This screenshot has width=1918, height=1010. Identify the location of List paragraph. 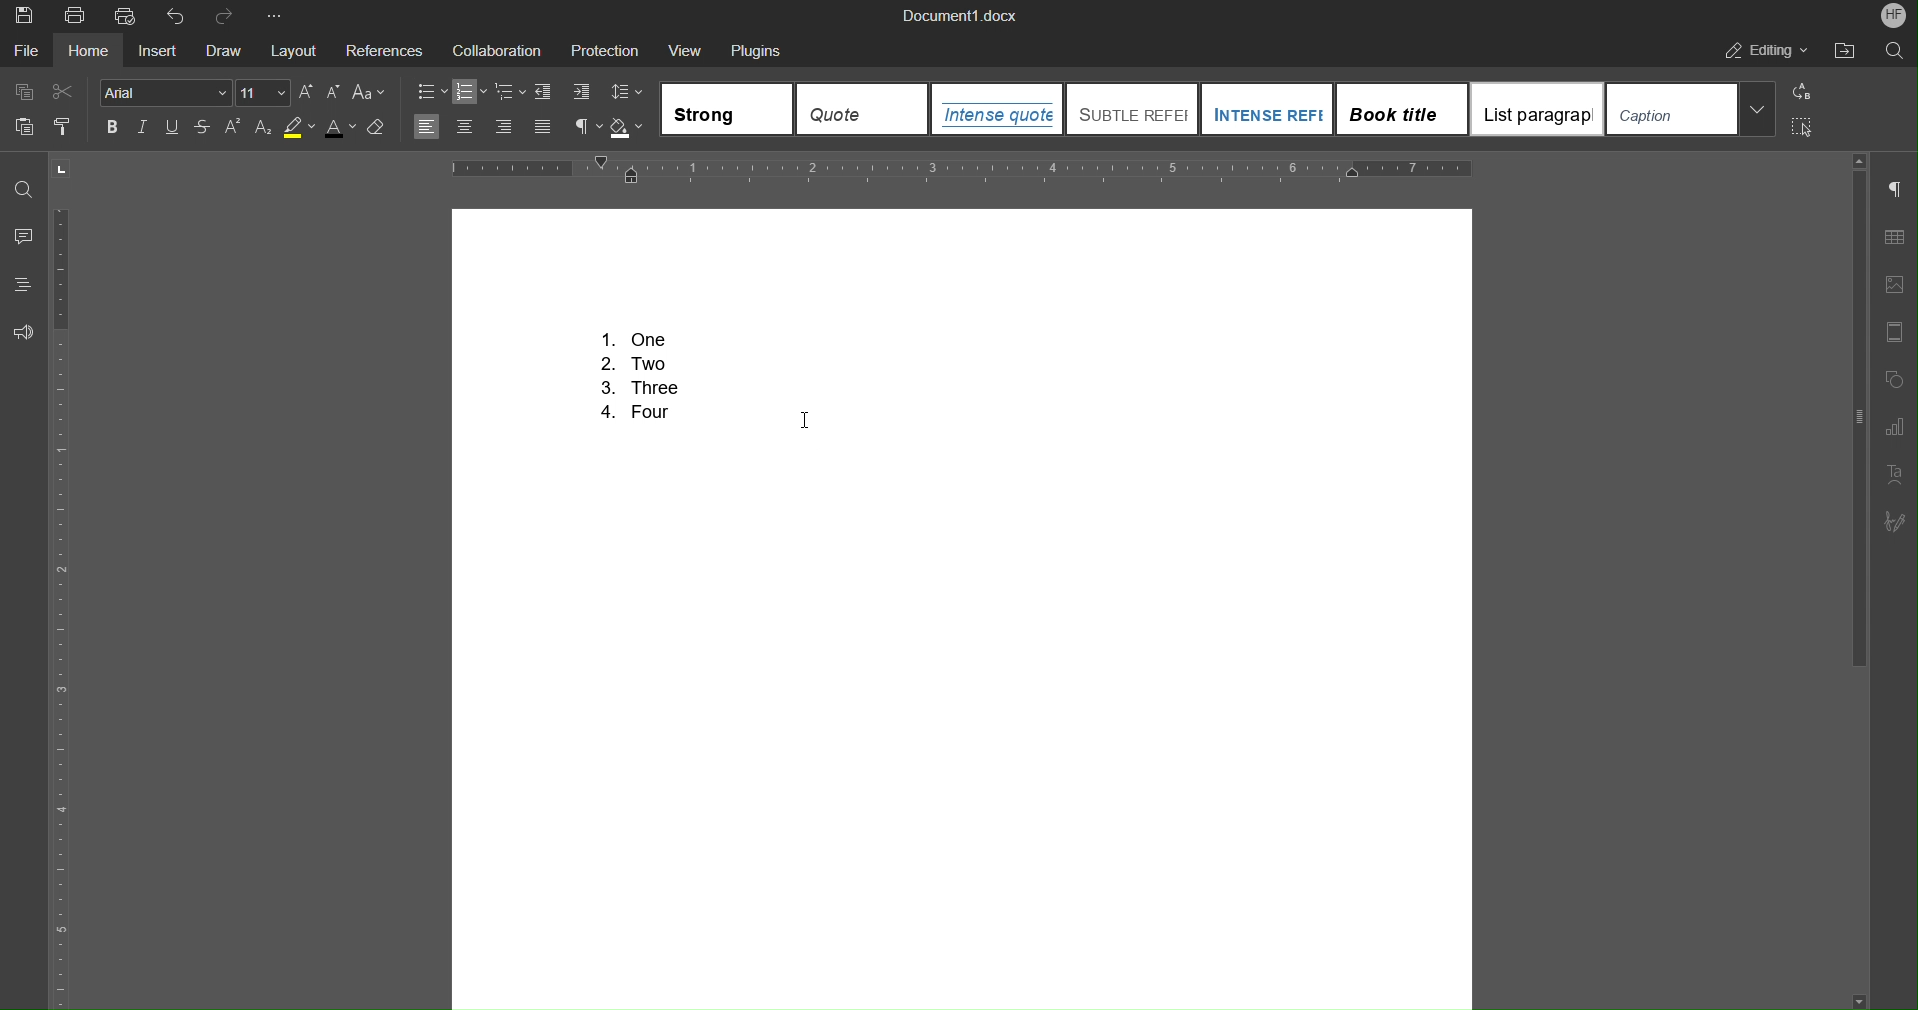
(1536, 108).